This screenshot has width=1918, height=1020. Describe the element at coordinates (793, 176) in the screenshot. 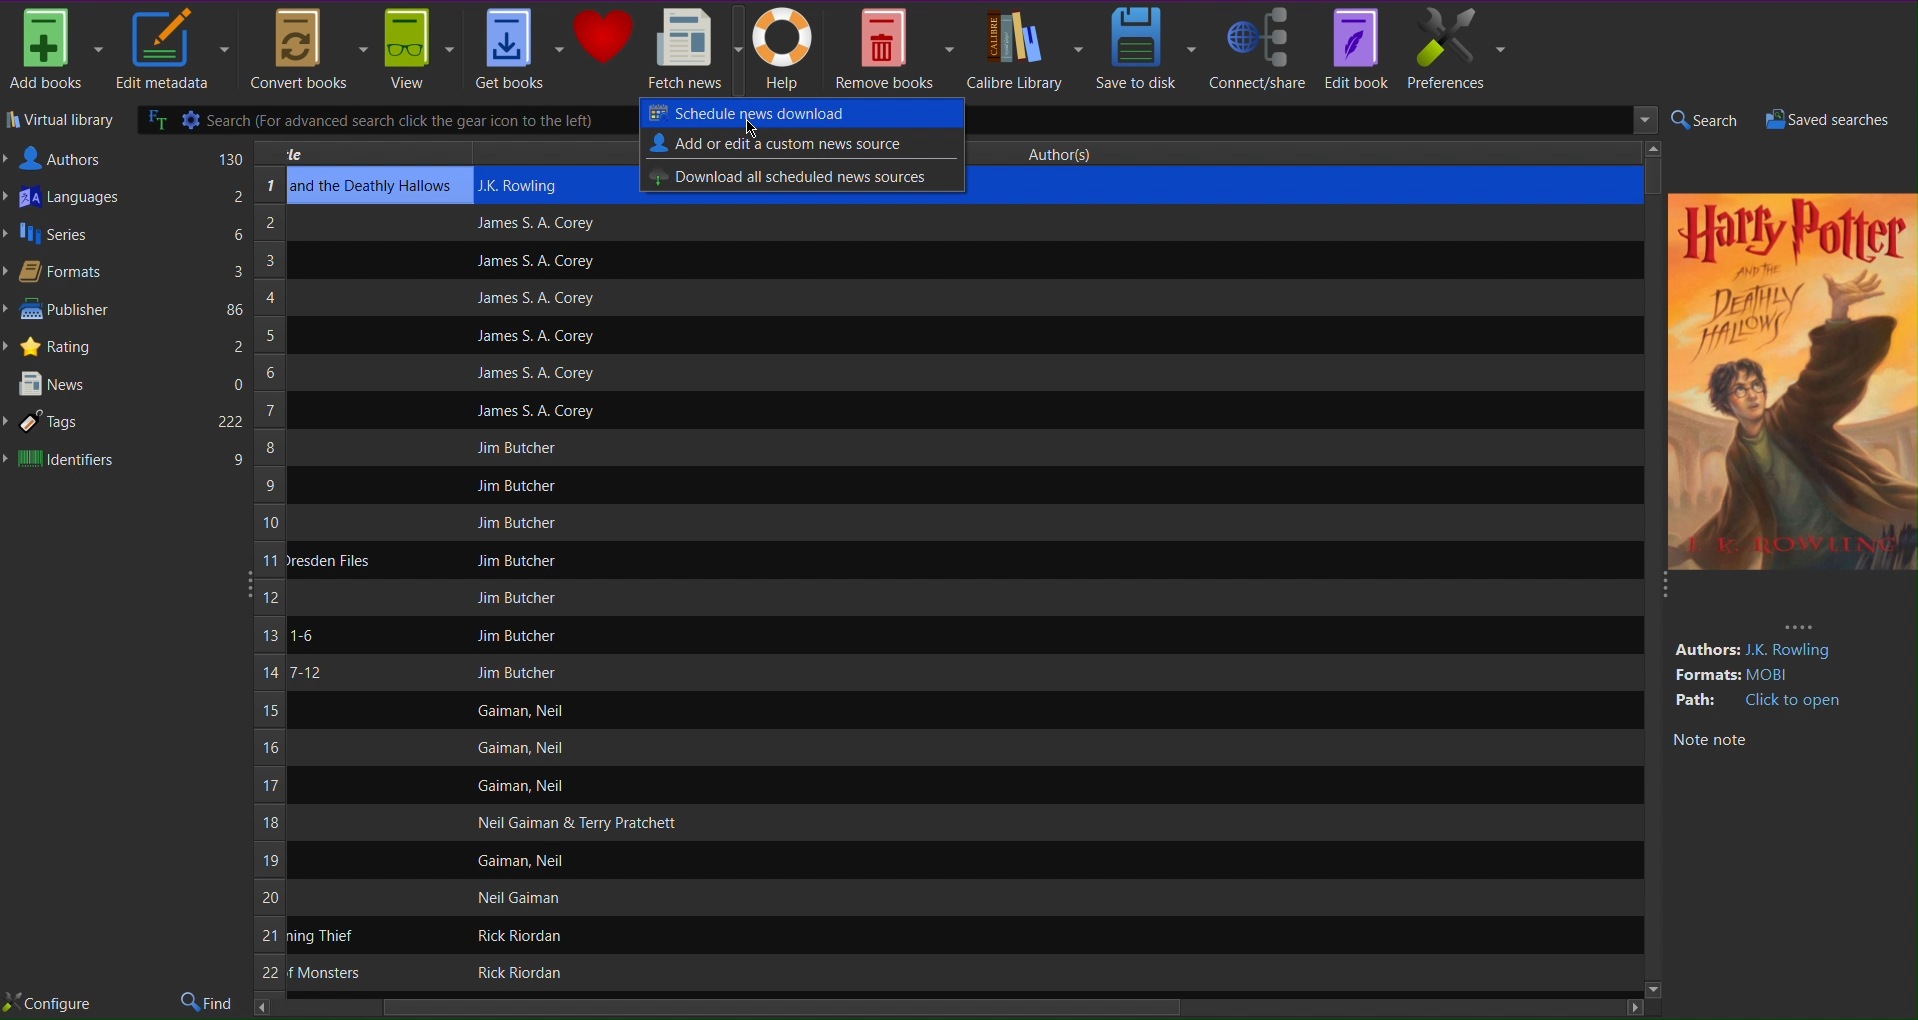

I see `Download all scheduled news sources` at that location.